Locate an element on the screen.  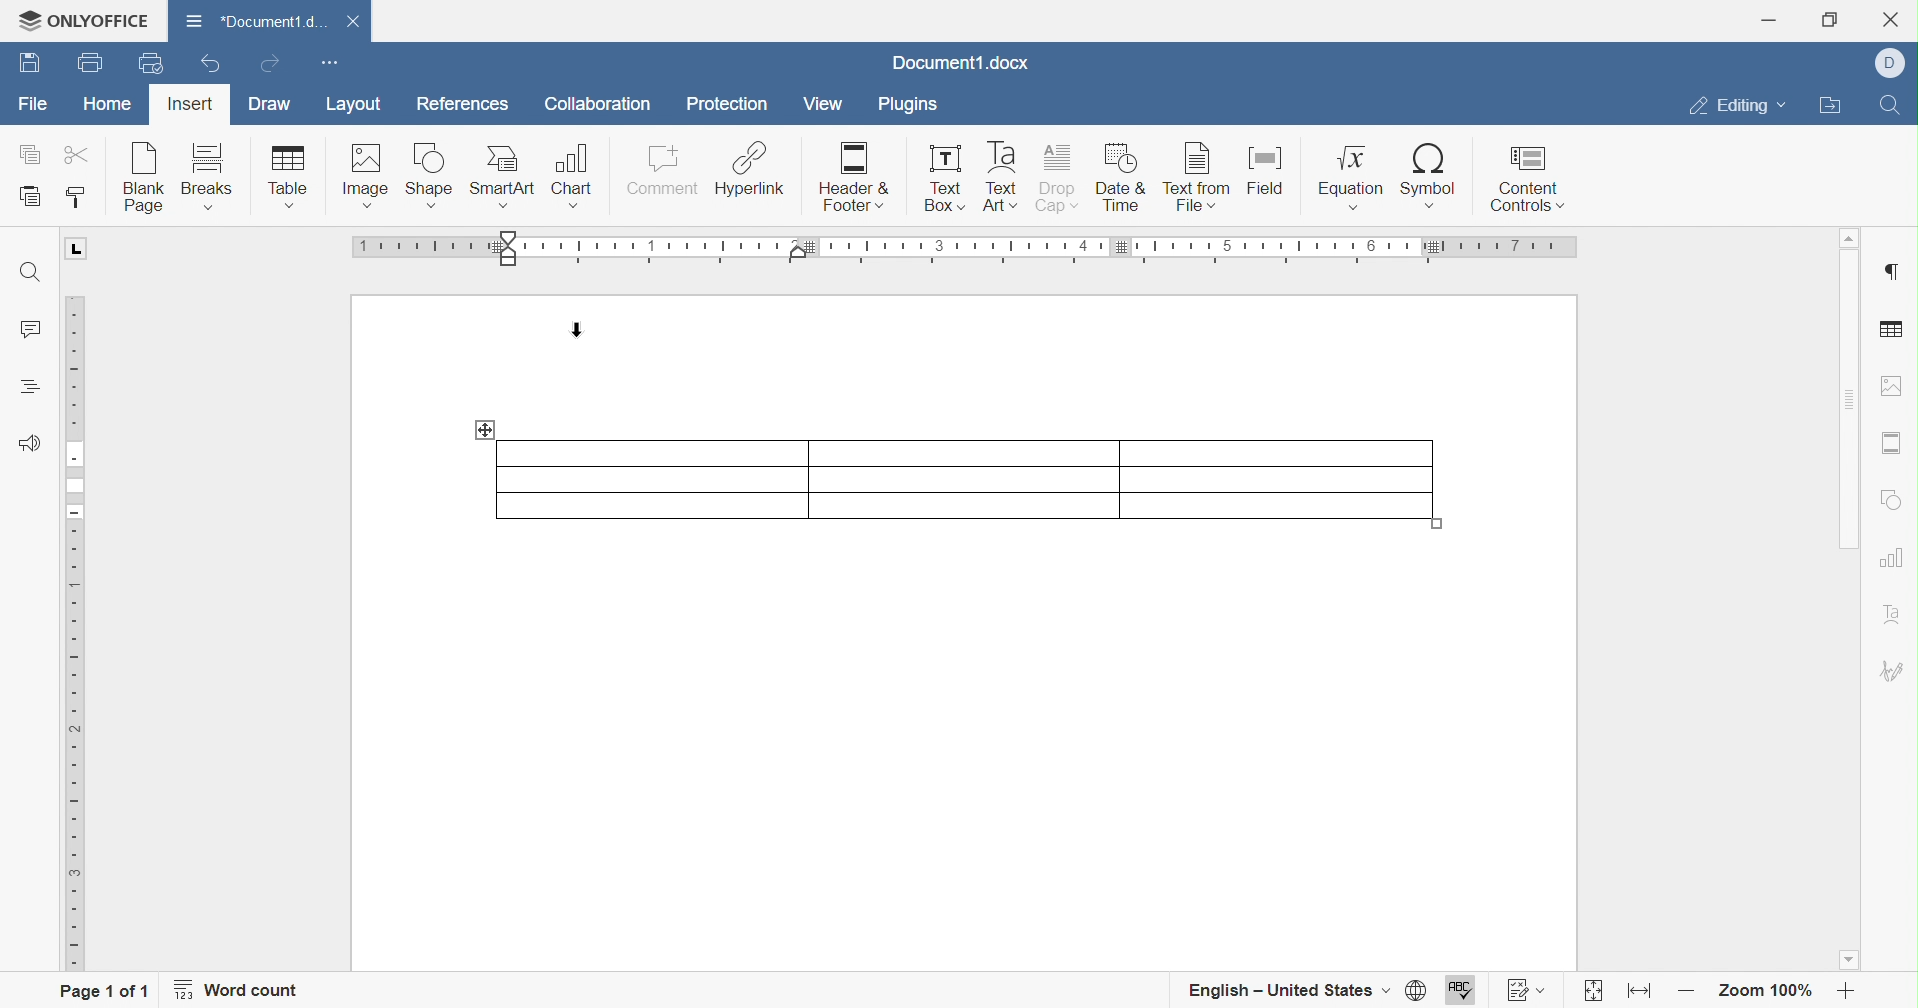
Scroll bar is located at coordinates (1852, 402).